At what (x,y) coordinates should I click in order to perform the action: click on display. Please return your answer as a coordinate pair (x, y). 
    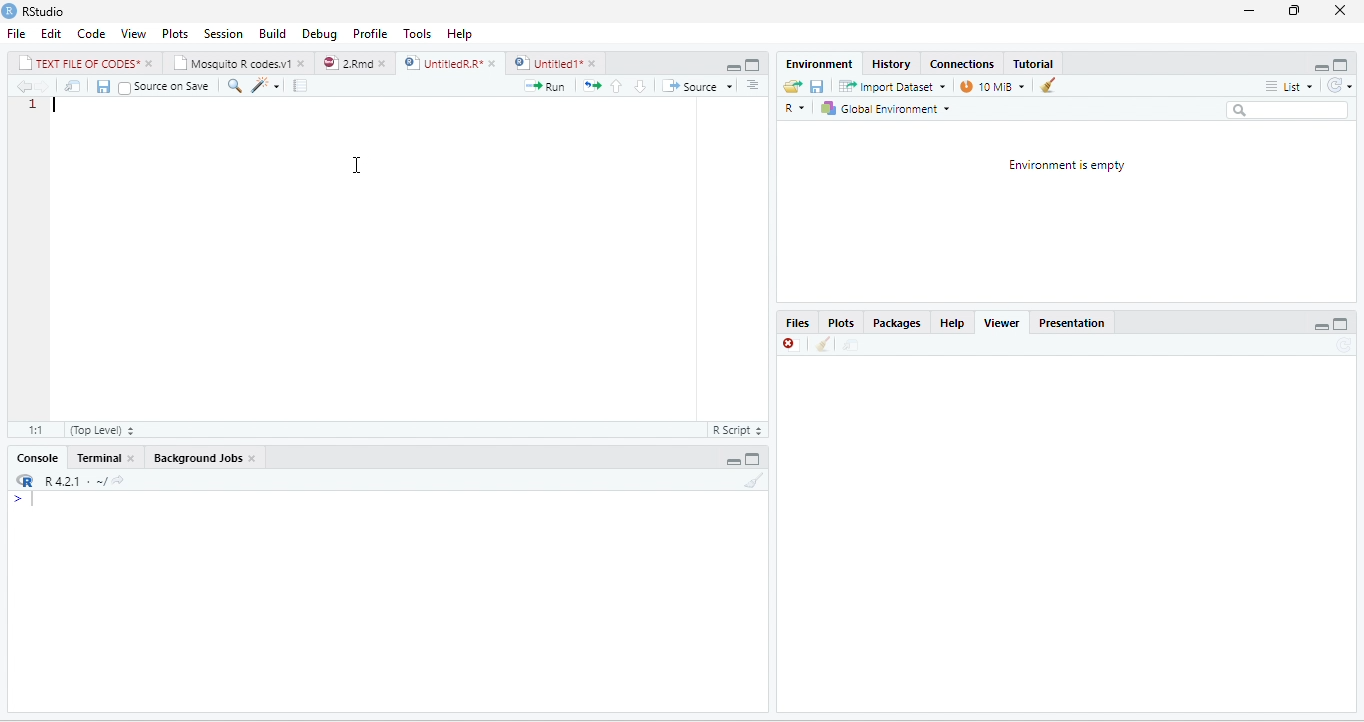
    Looking at the image, I should click on (384, 602).